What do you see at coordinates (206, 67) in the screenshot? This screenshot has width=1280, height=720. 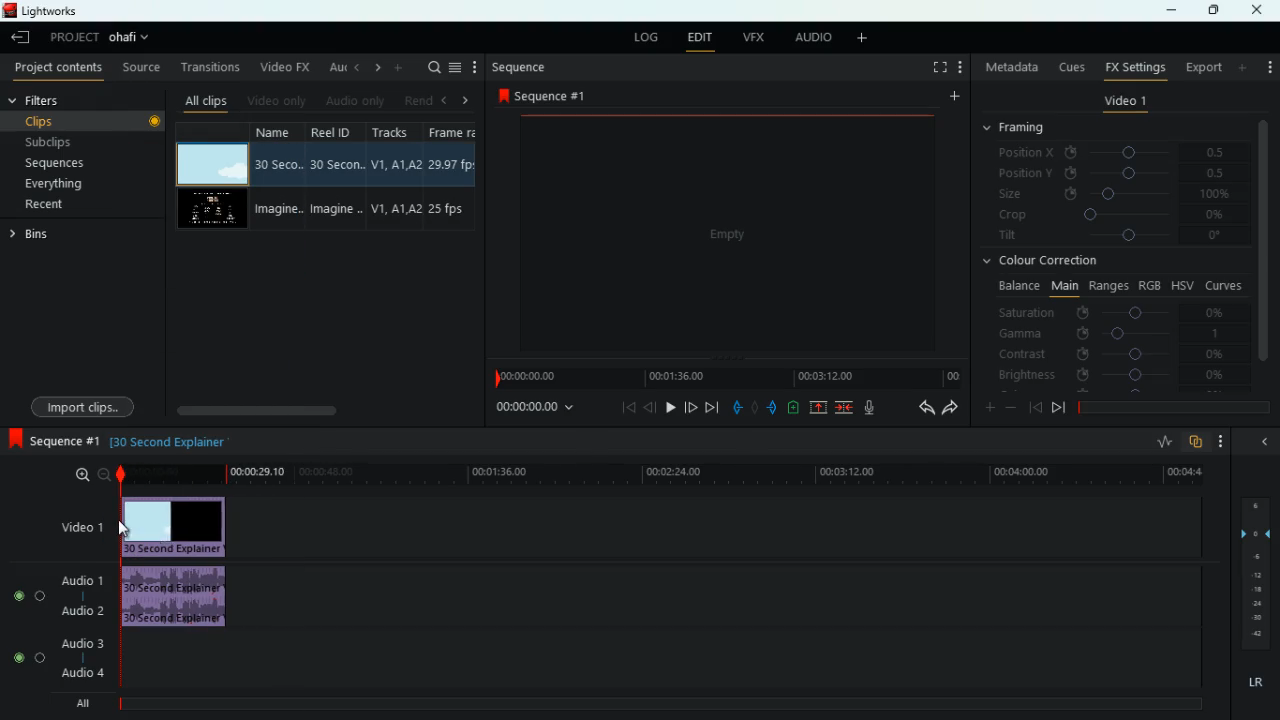 I see `transitions` at bounding box center [206, 67].